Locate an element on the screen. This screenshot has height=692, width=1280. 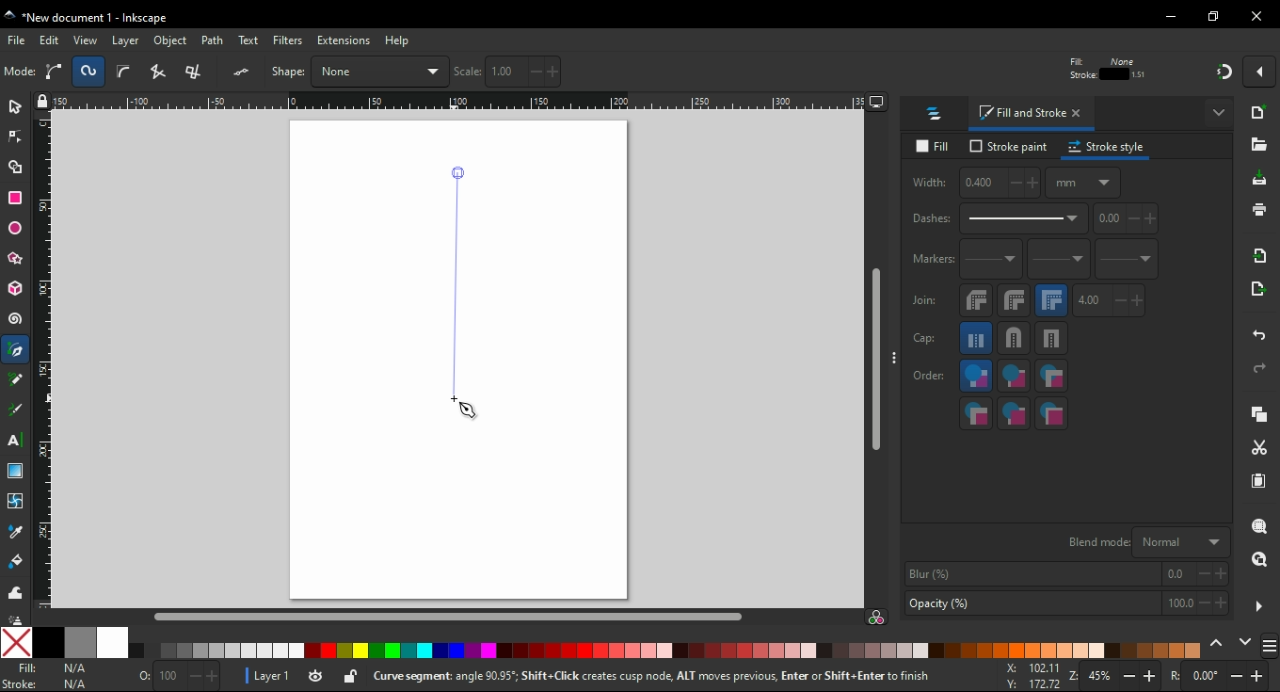
pattern offset is located at coordinates (1127, 219).